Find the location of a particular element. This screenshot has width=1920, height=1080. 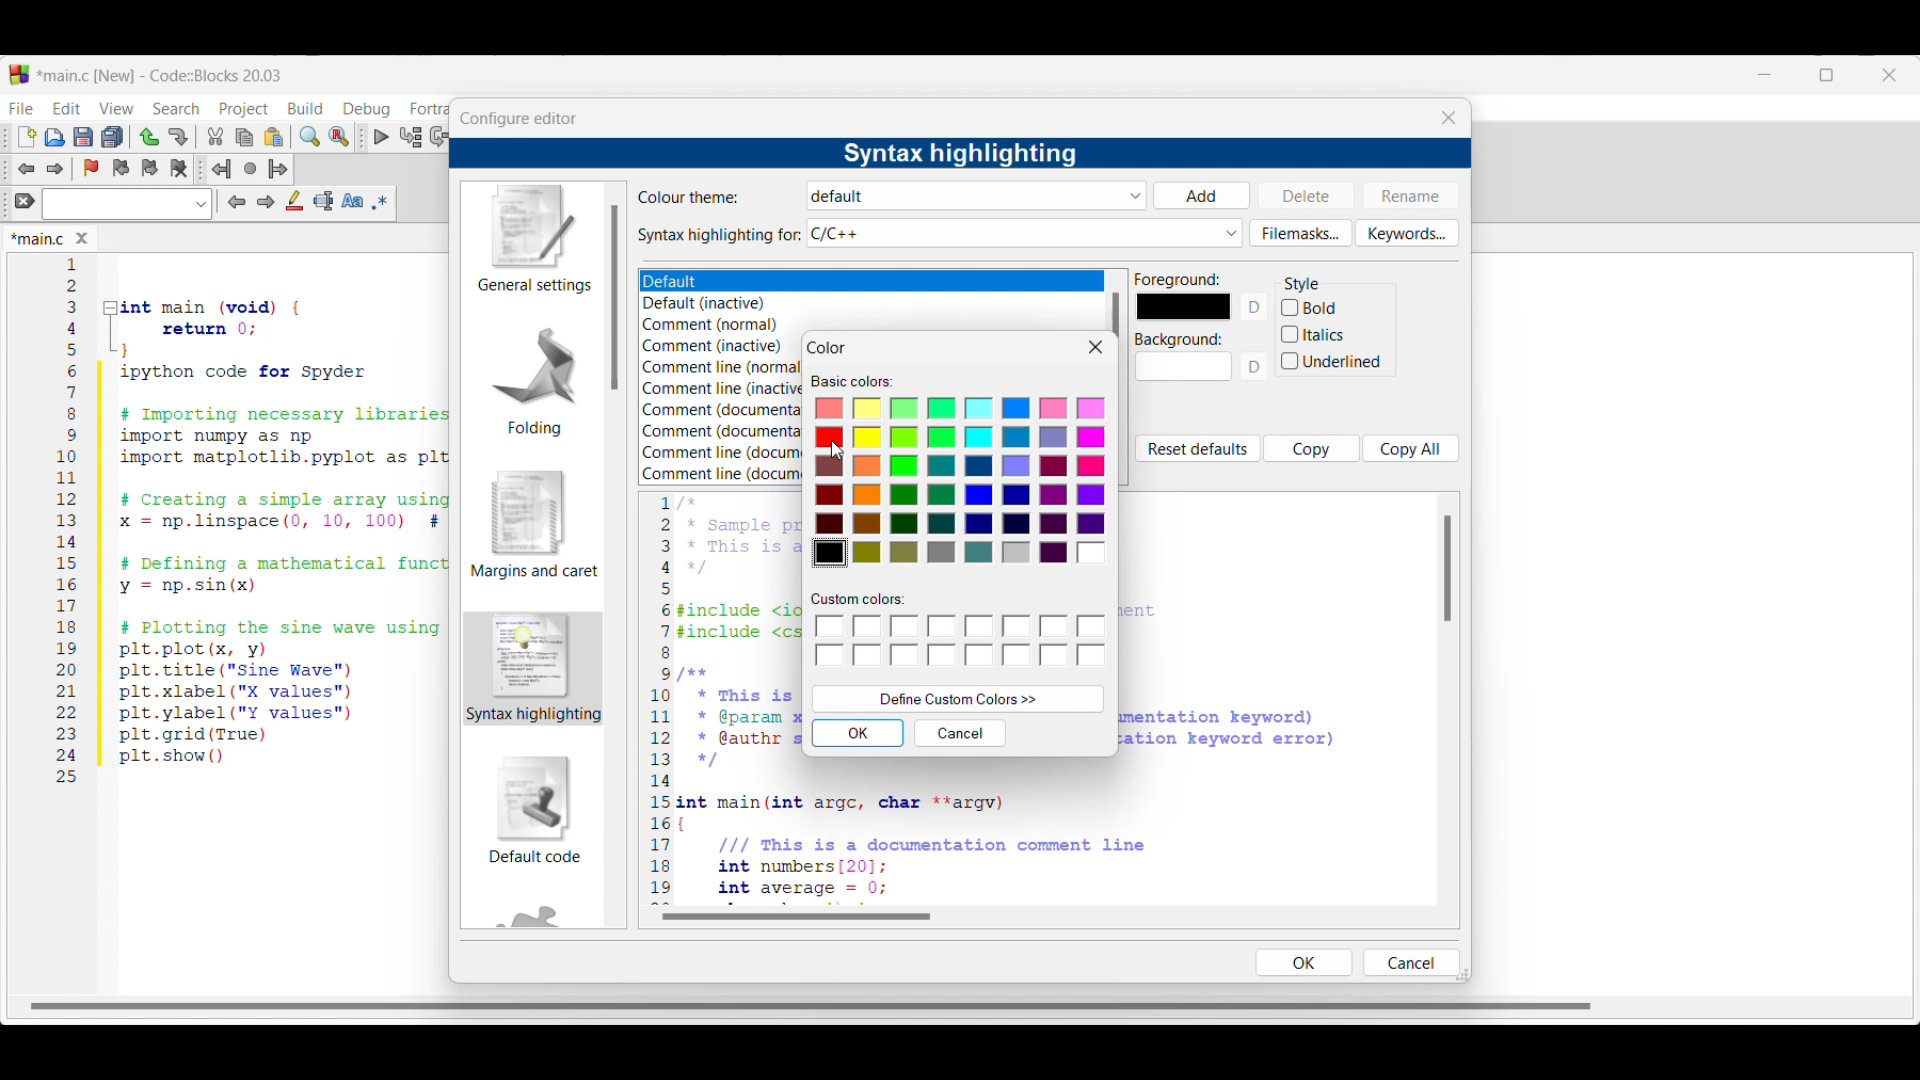

Jump forward is located at coordinates (278, 169).